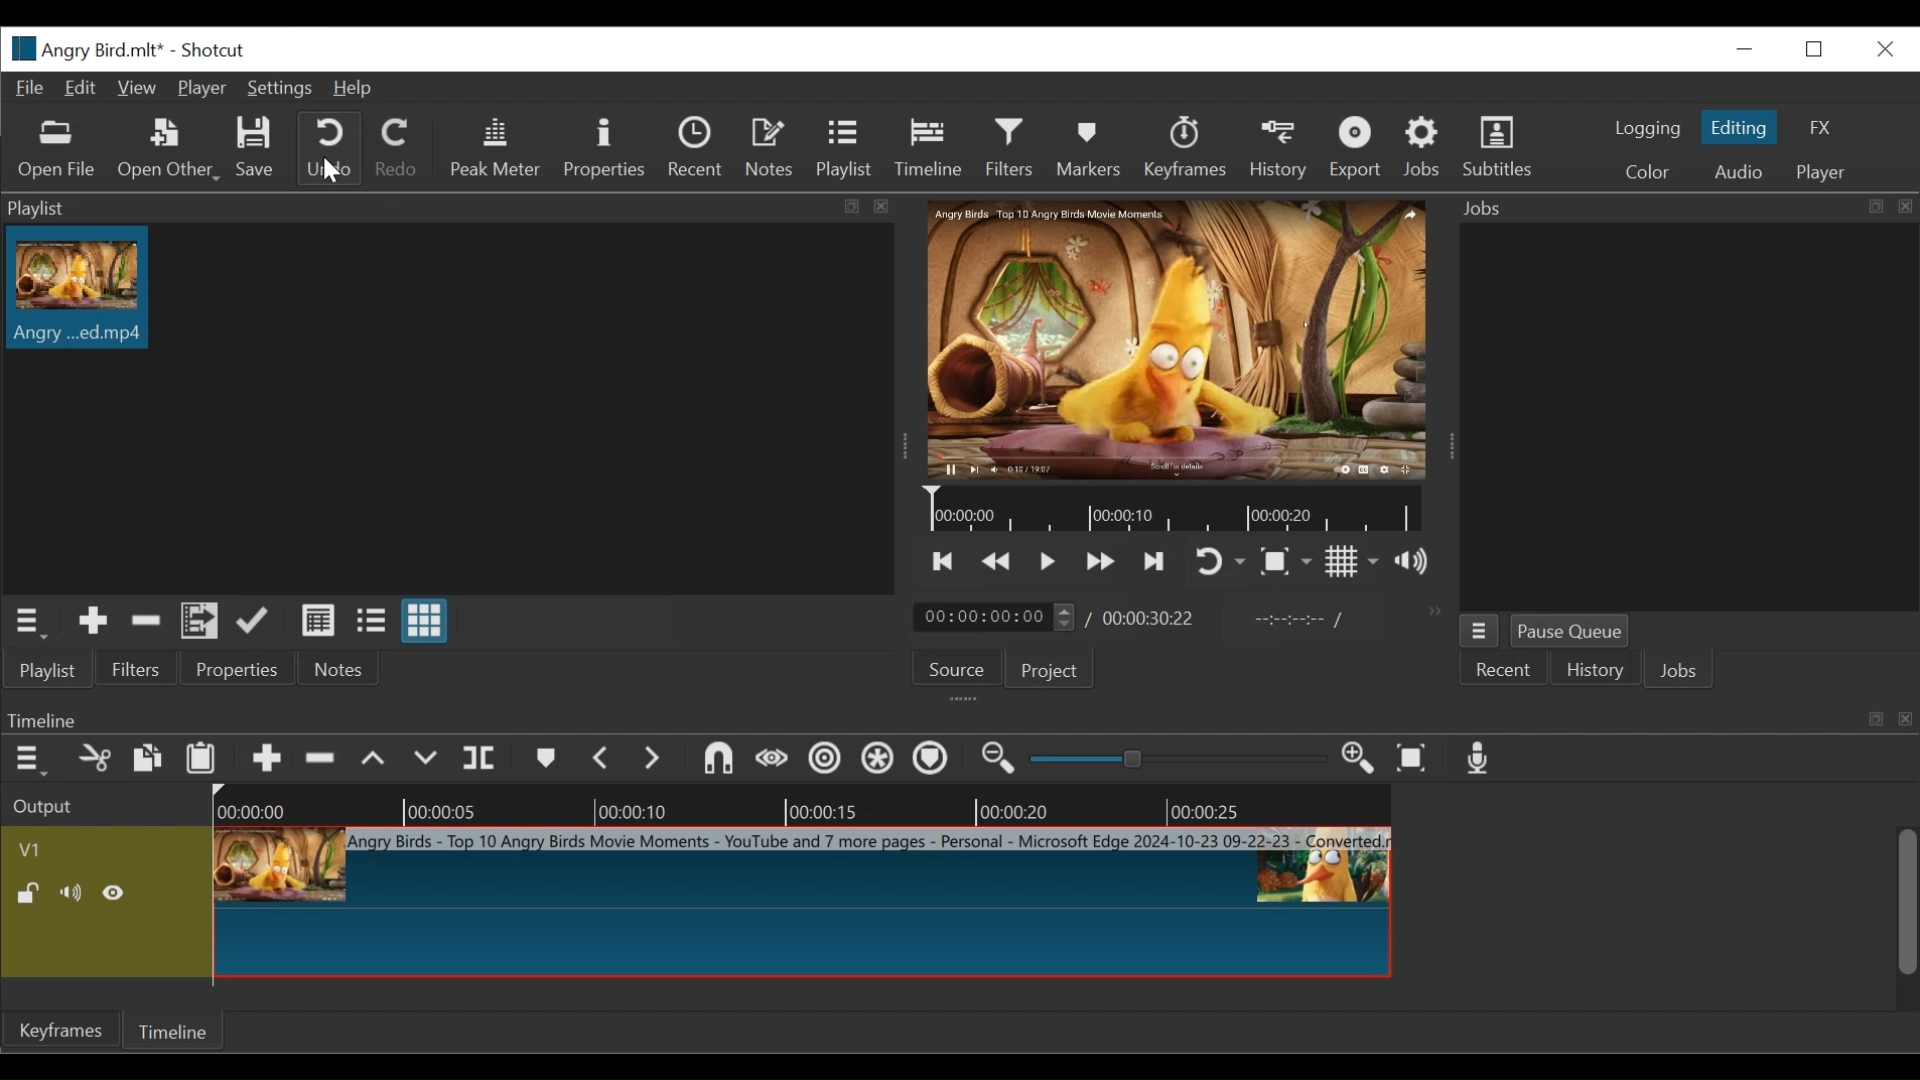 The image size is (1920, 1080). I want to click on Playlist, so click(47, 671).